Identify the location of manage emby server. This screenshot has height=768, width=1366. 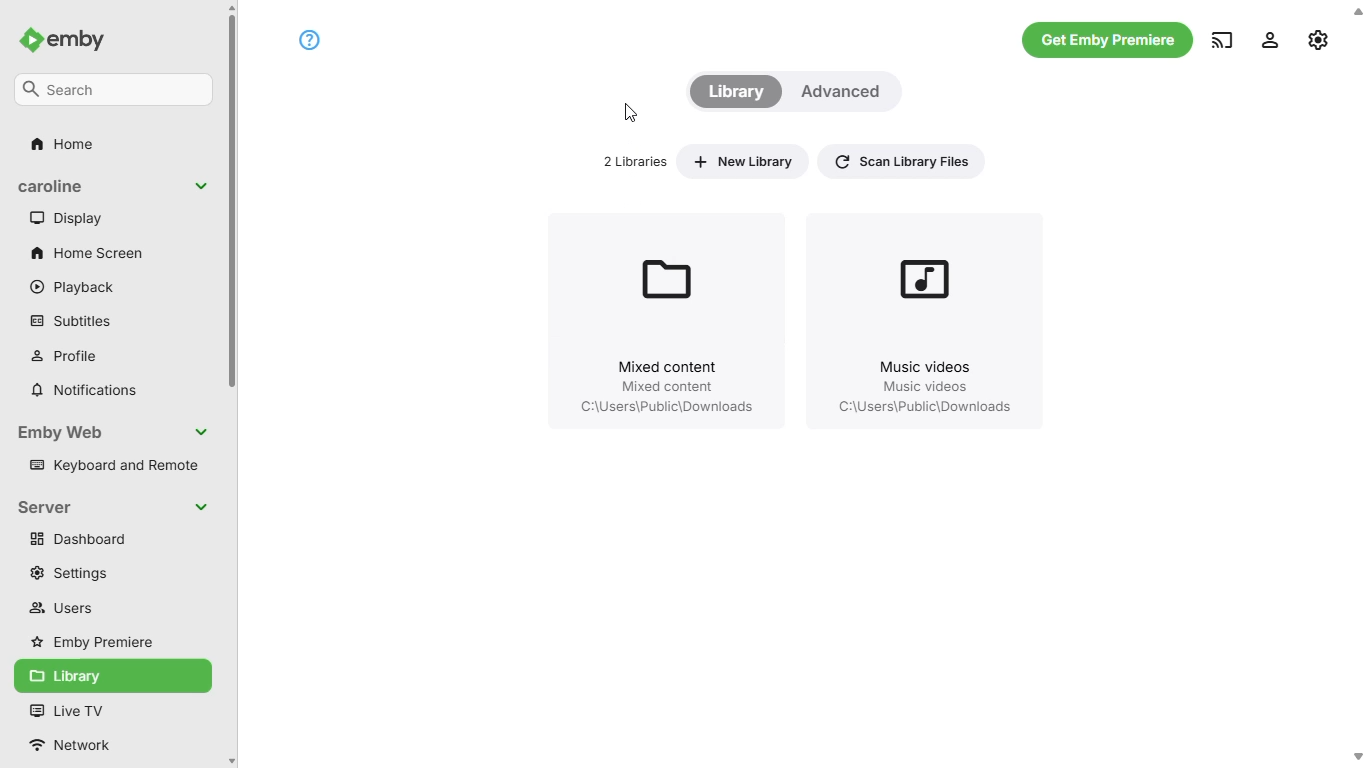
(1270, 39).